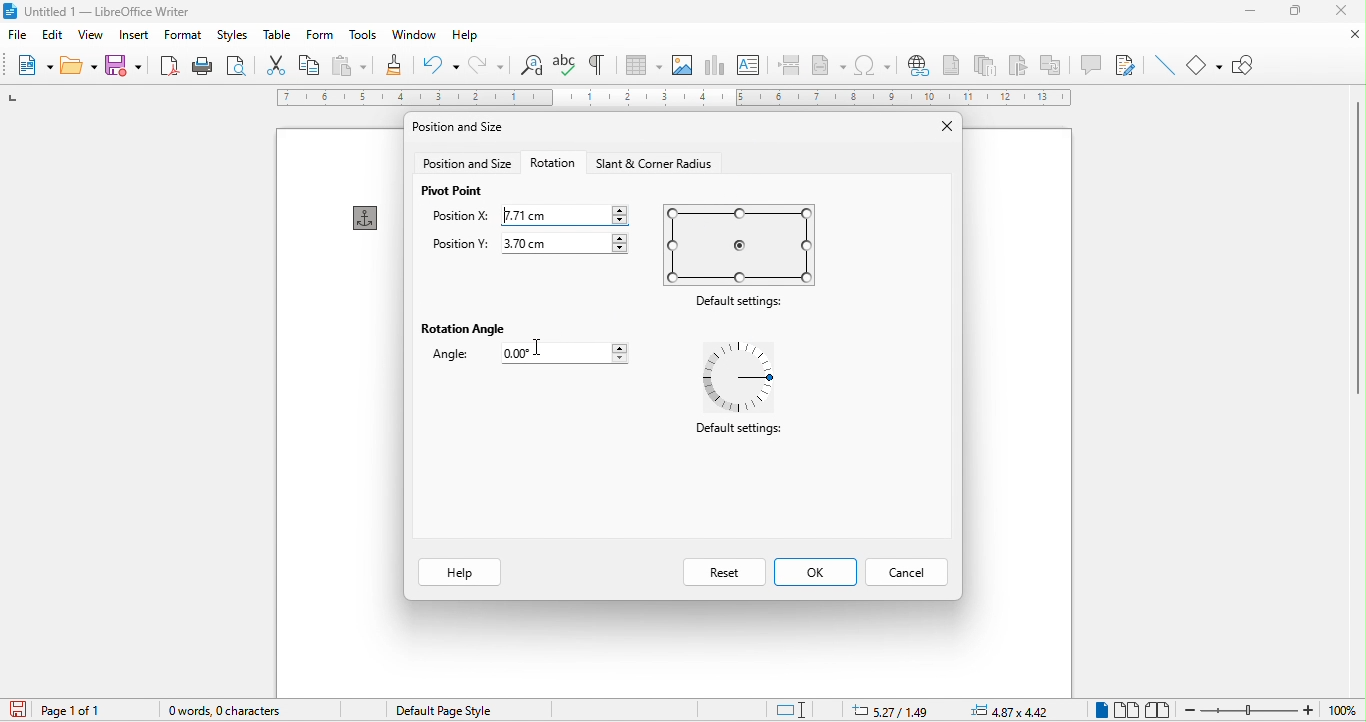 Image resolution: width=1366 pixels, height=722 pixels. Describe the element at coordinates (1021, 65) in the screenshot. I see `bookmark` at that location.